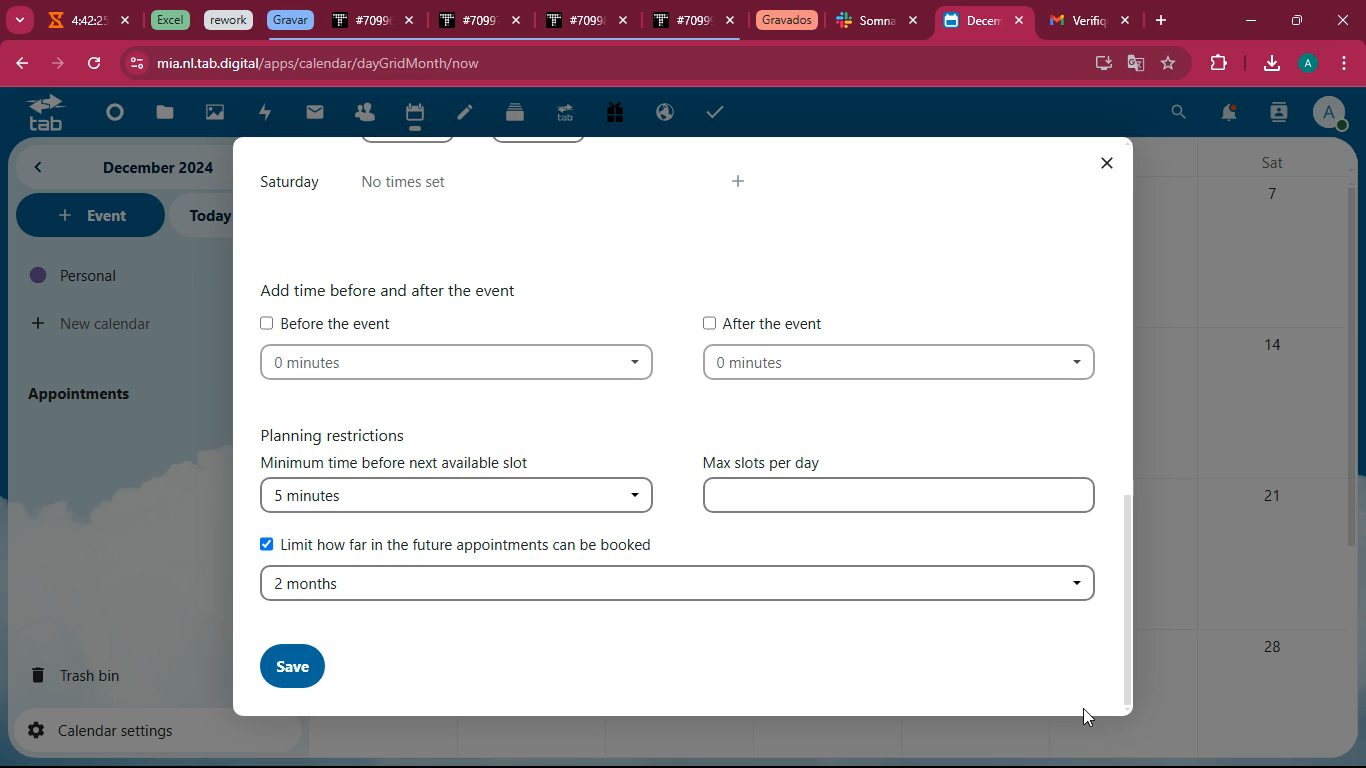 The width and height of the screenshot is (1366, 768). What do you see at coordinates (1215, 64) in the screenshot?
I see `extensions` at bounding box center [1215, 64].